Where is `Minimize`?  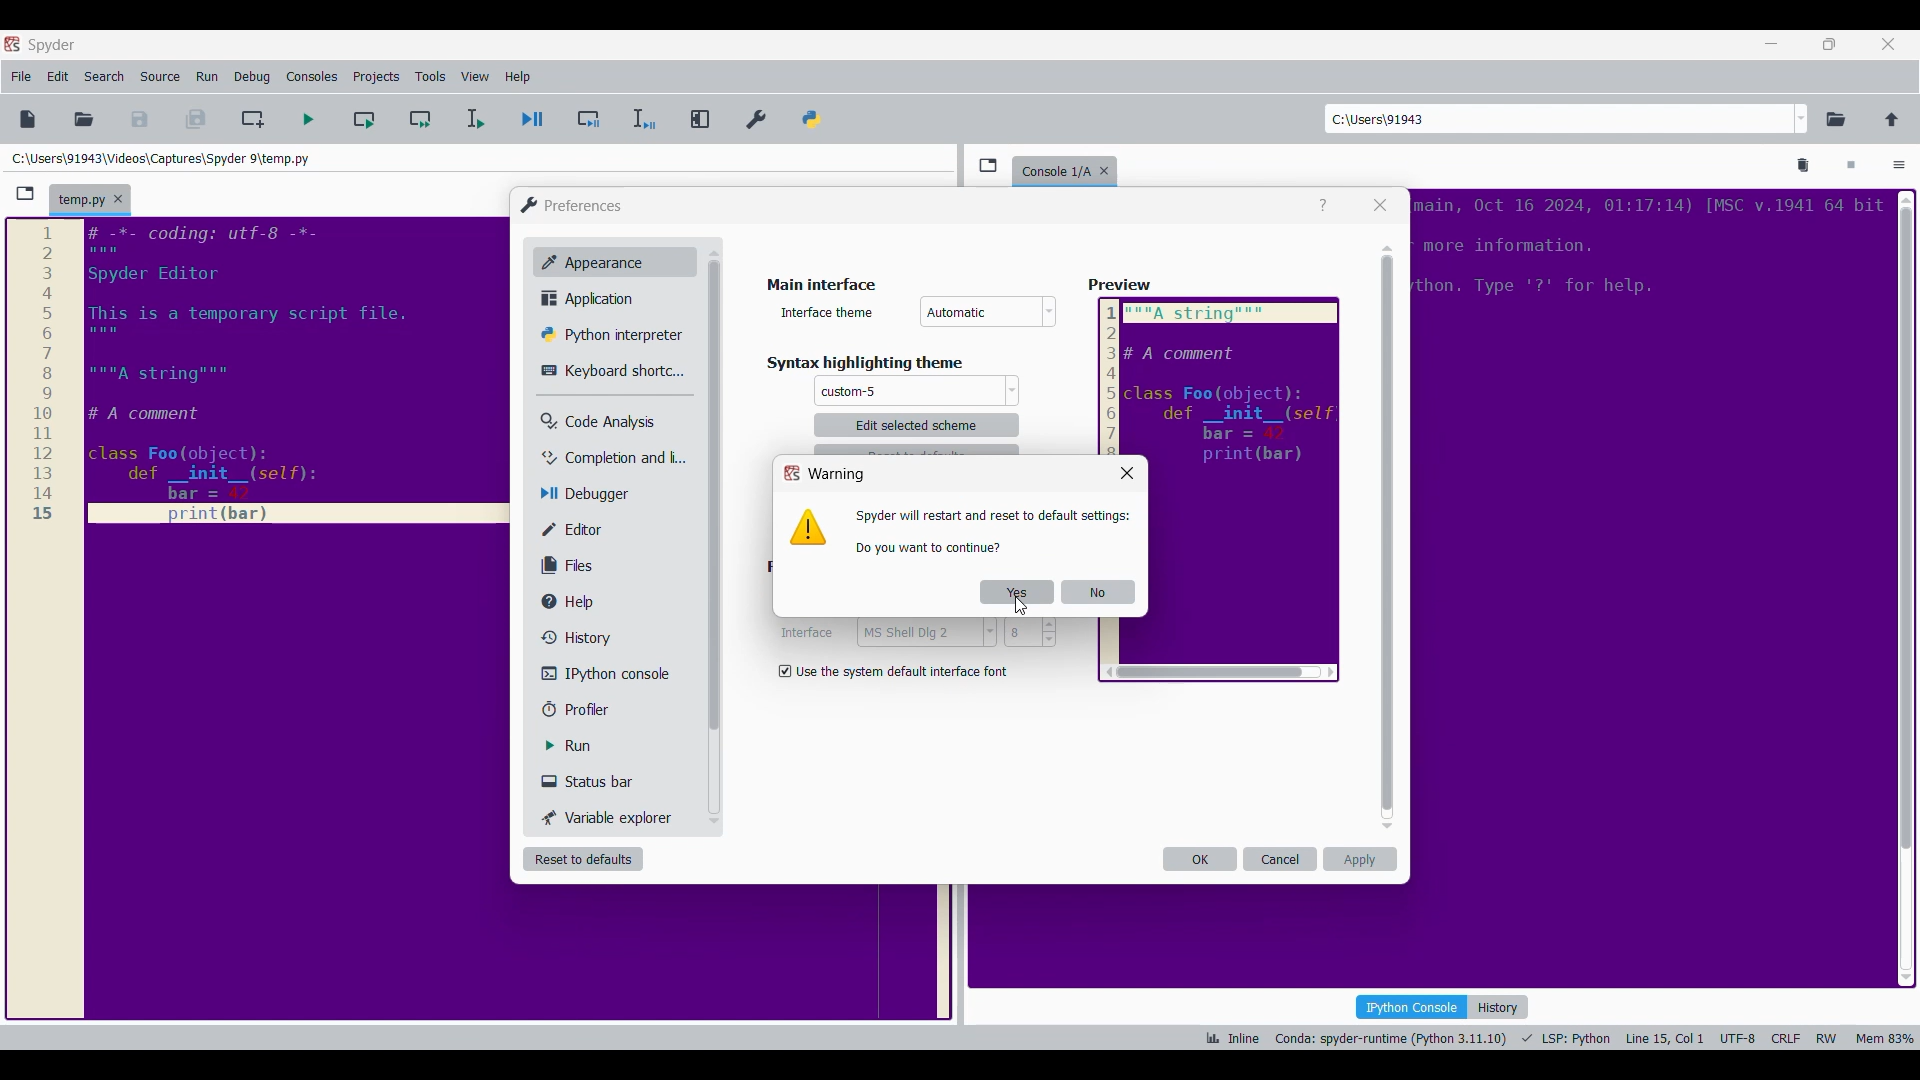
Minimize is located at coordinates (1772, 44).